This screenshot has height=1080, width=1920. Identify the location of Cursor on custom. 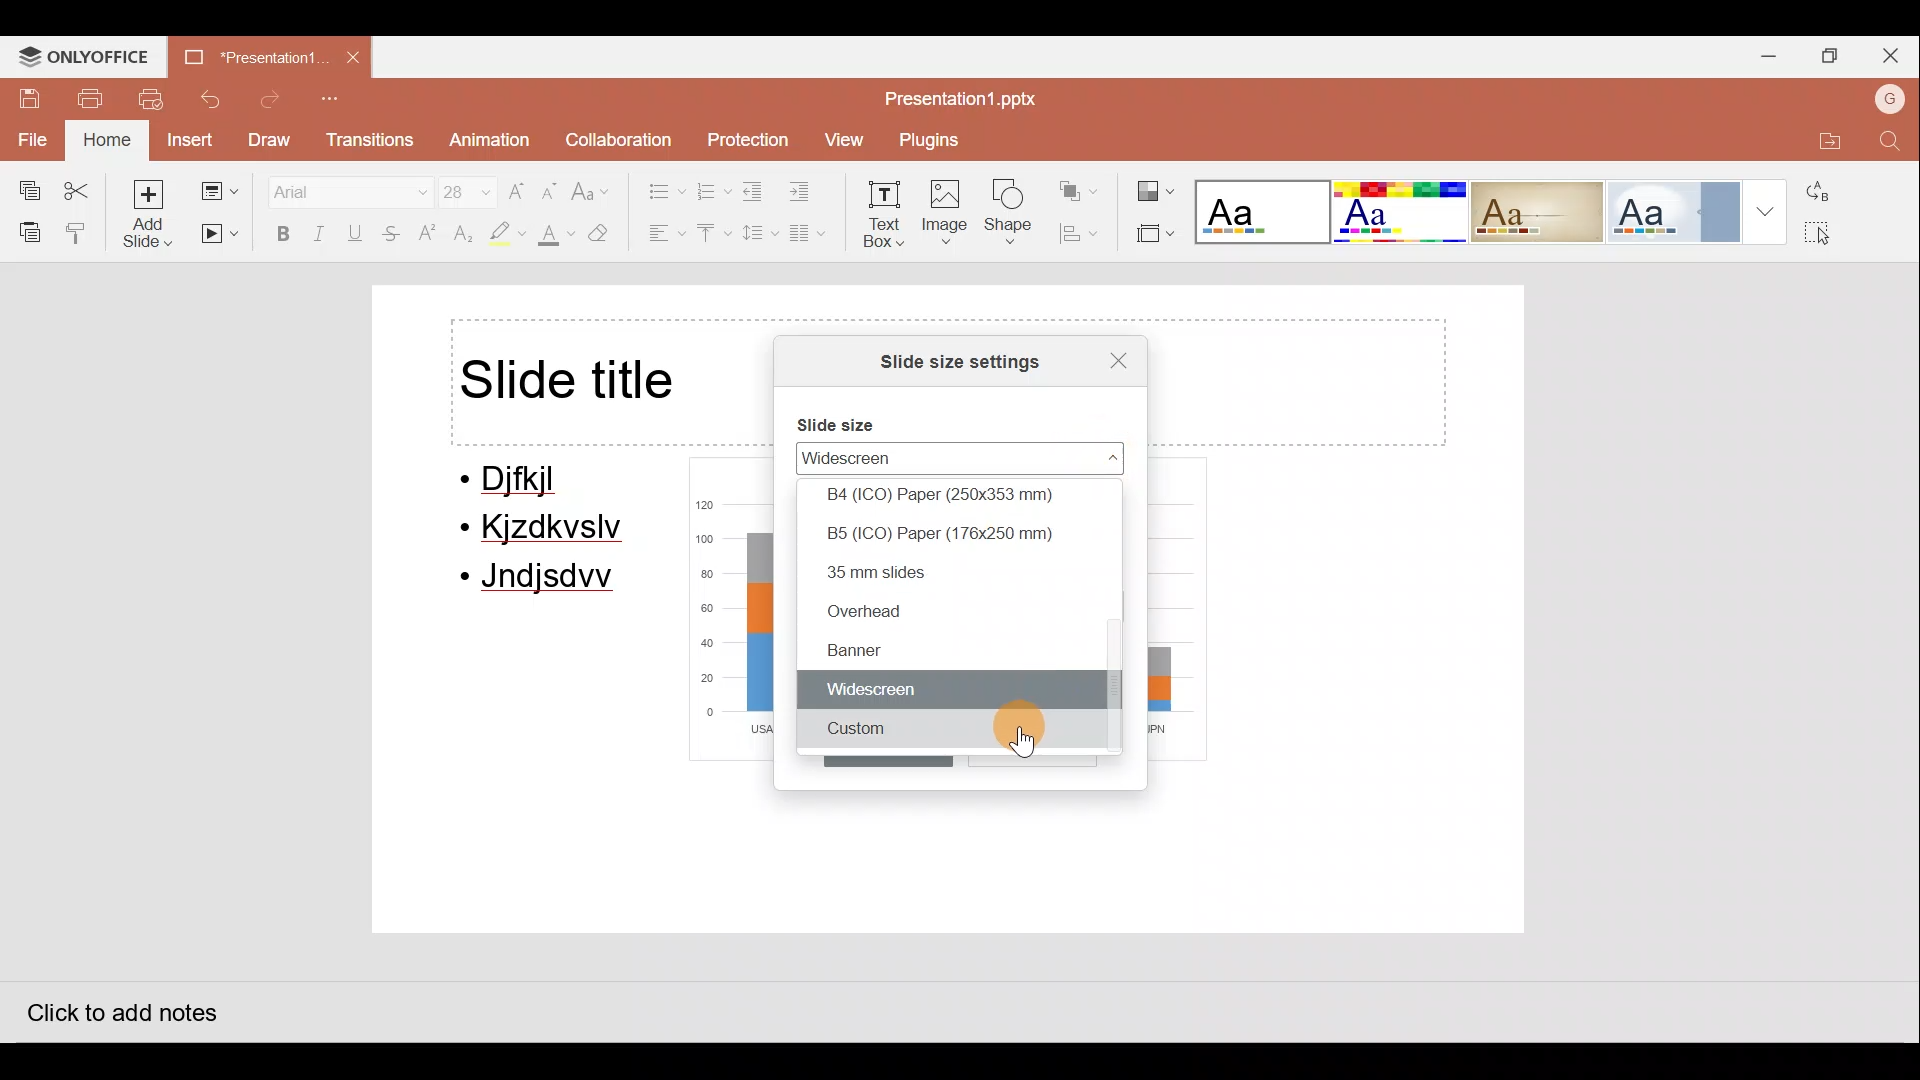
(1025, 742).